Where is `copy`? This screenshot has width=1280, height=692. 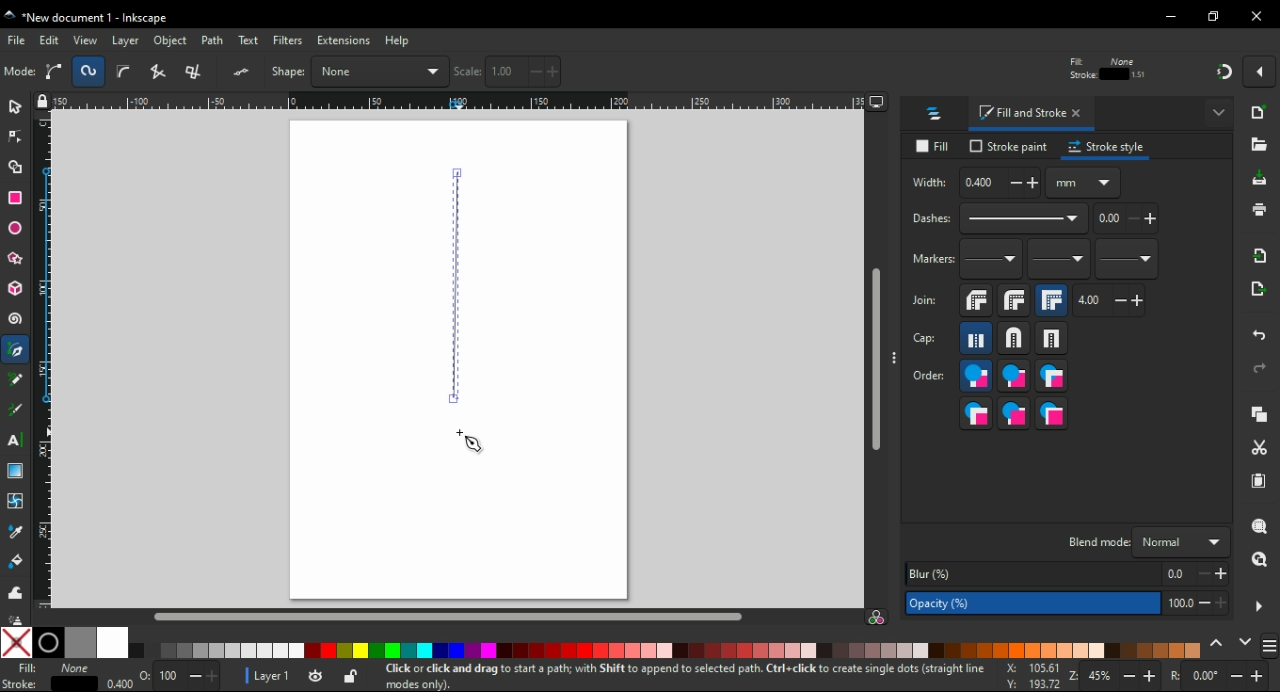 copy is located at coordinates (1259, 415).